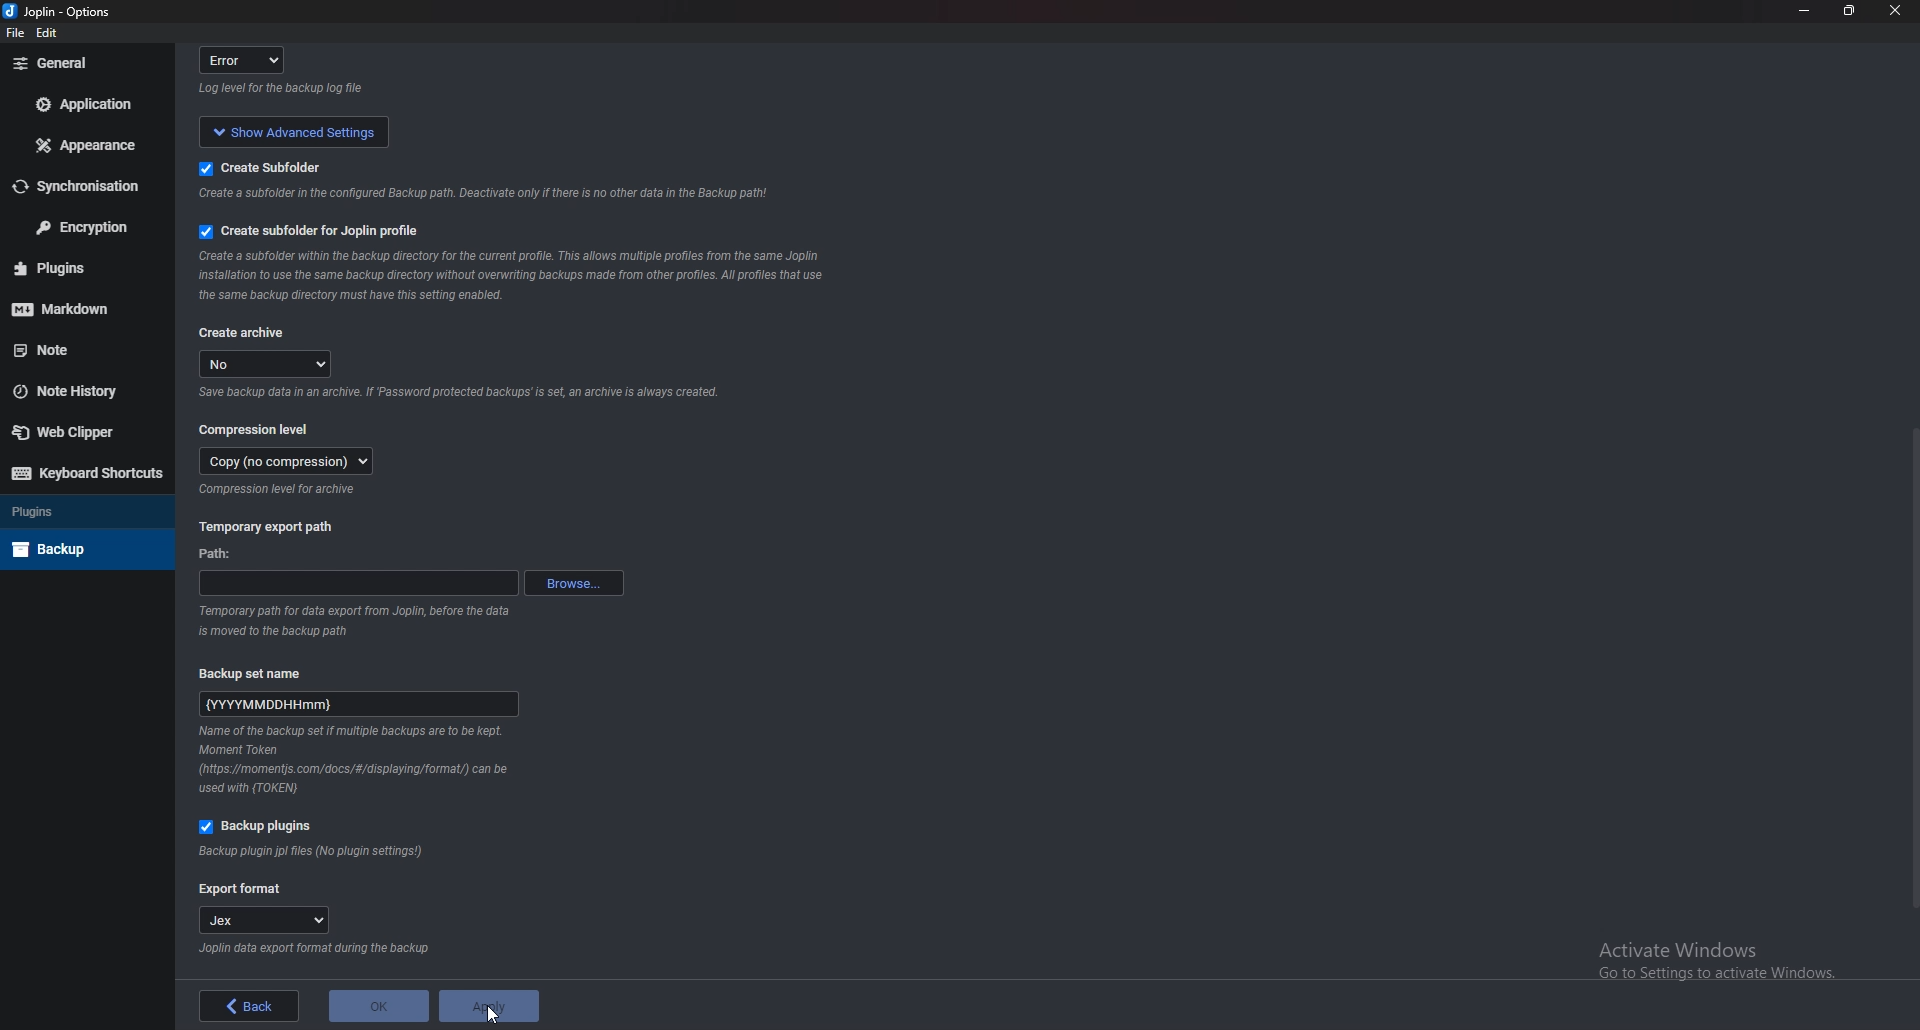 This screenshot has width=1920, height=1030. I want to click on Create subfolder for Joplin profile, so click(314, 231).